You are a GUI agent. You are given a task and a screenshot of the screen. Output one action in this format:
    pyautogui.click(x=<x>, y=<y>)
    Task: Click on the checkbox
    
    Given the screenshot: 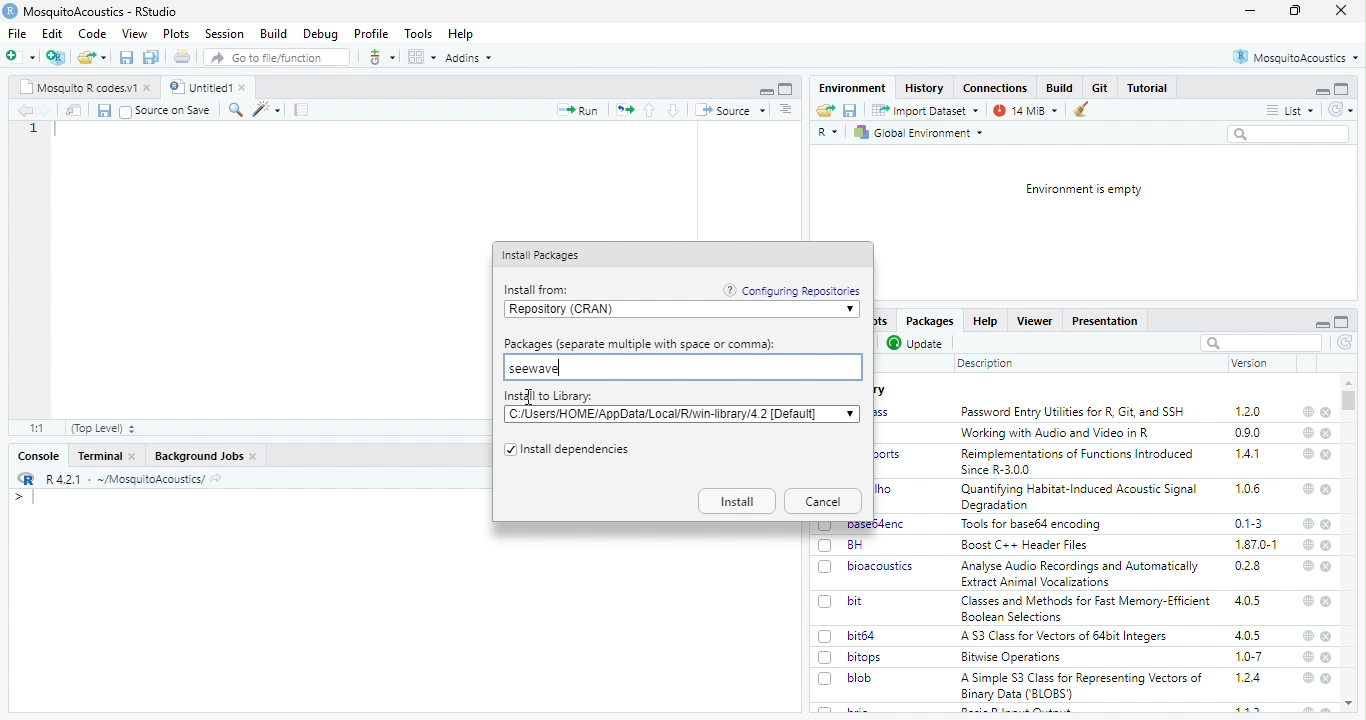 What is the action you would take?
    pyautogui.click(x=828, y=637)
    